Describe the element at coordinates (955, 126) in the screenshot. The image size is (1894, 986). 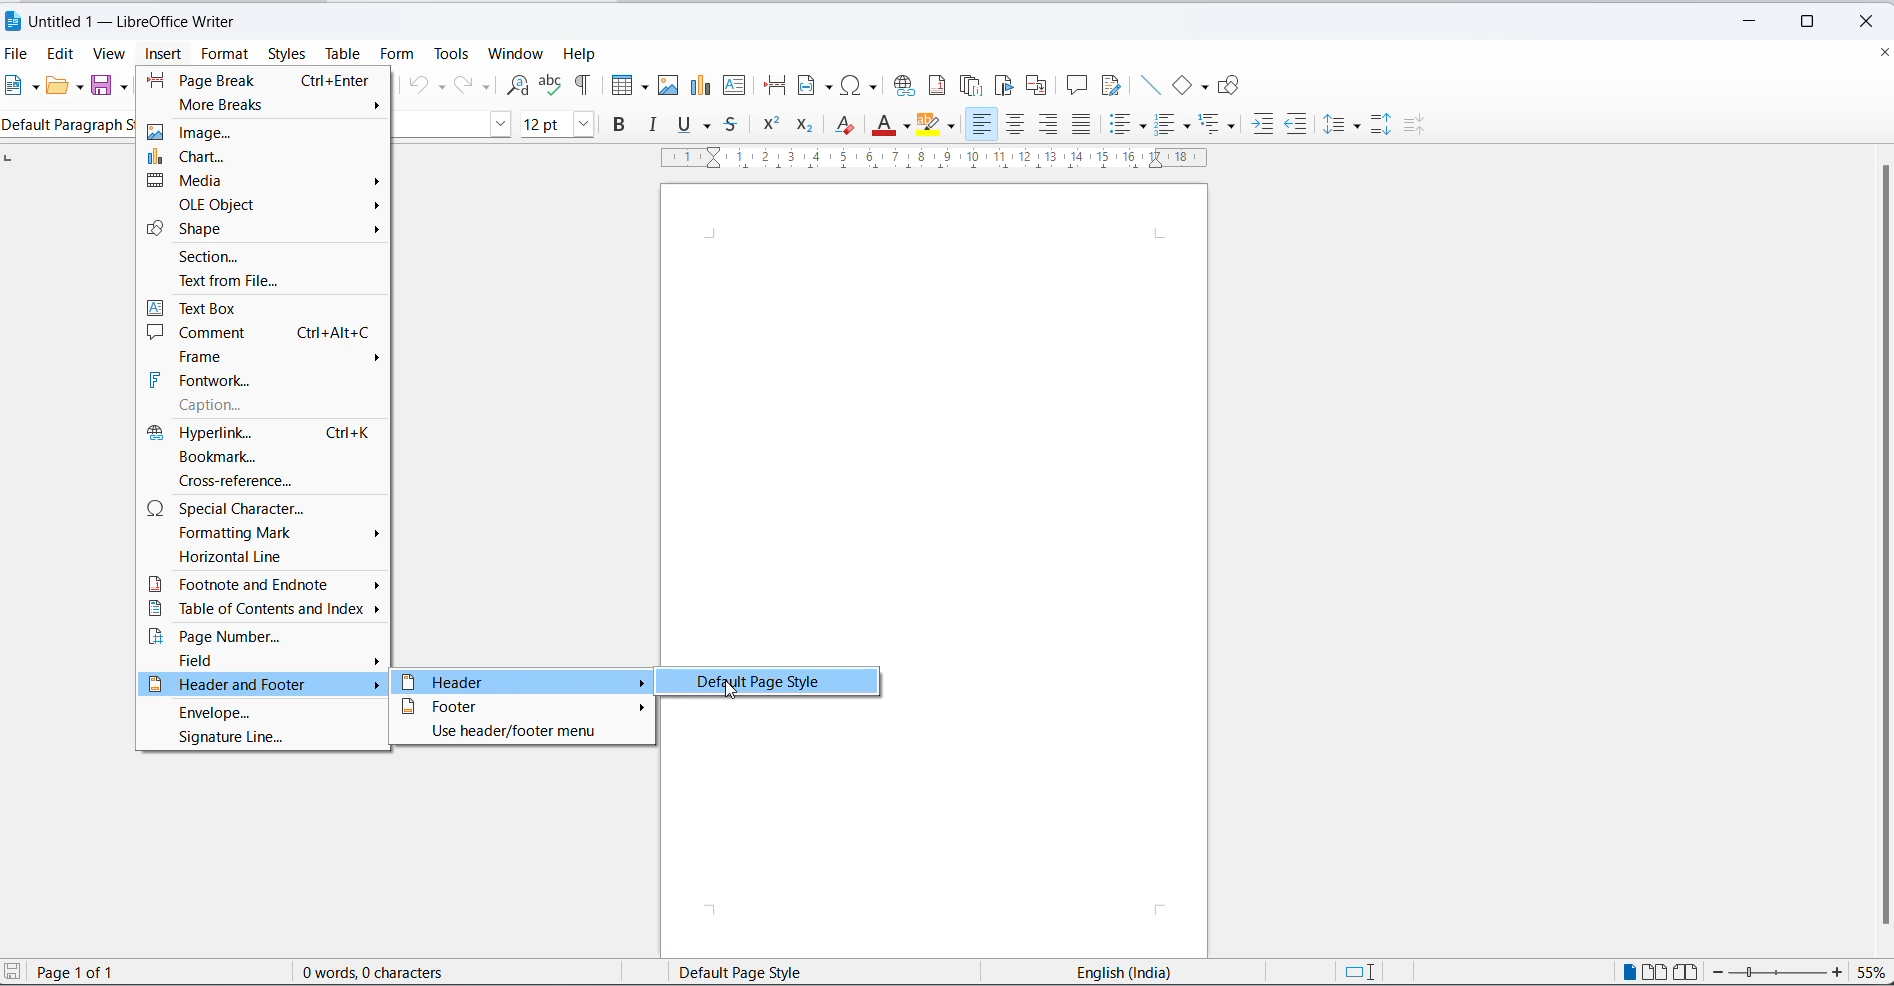
I see `character highlighting options` at that location.